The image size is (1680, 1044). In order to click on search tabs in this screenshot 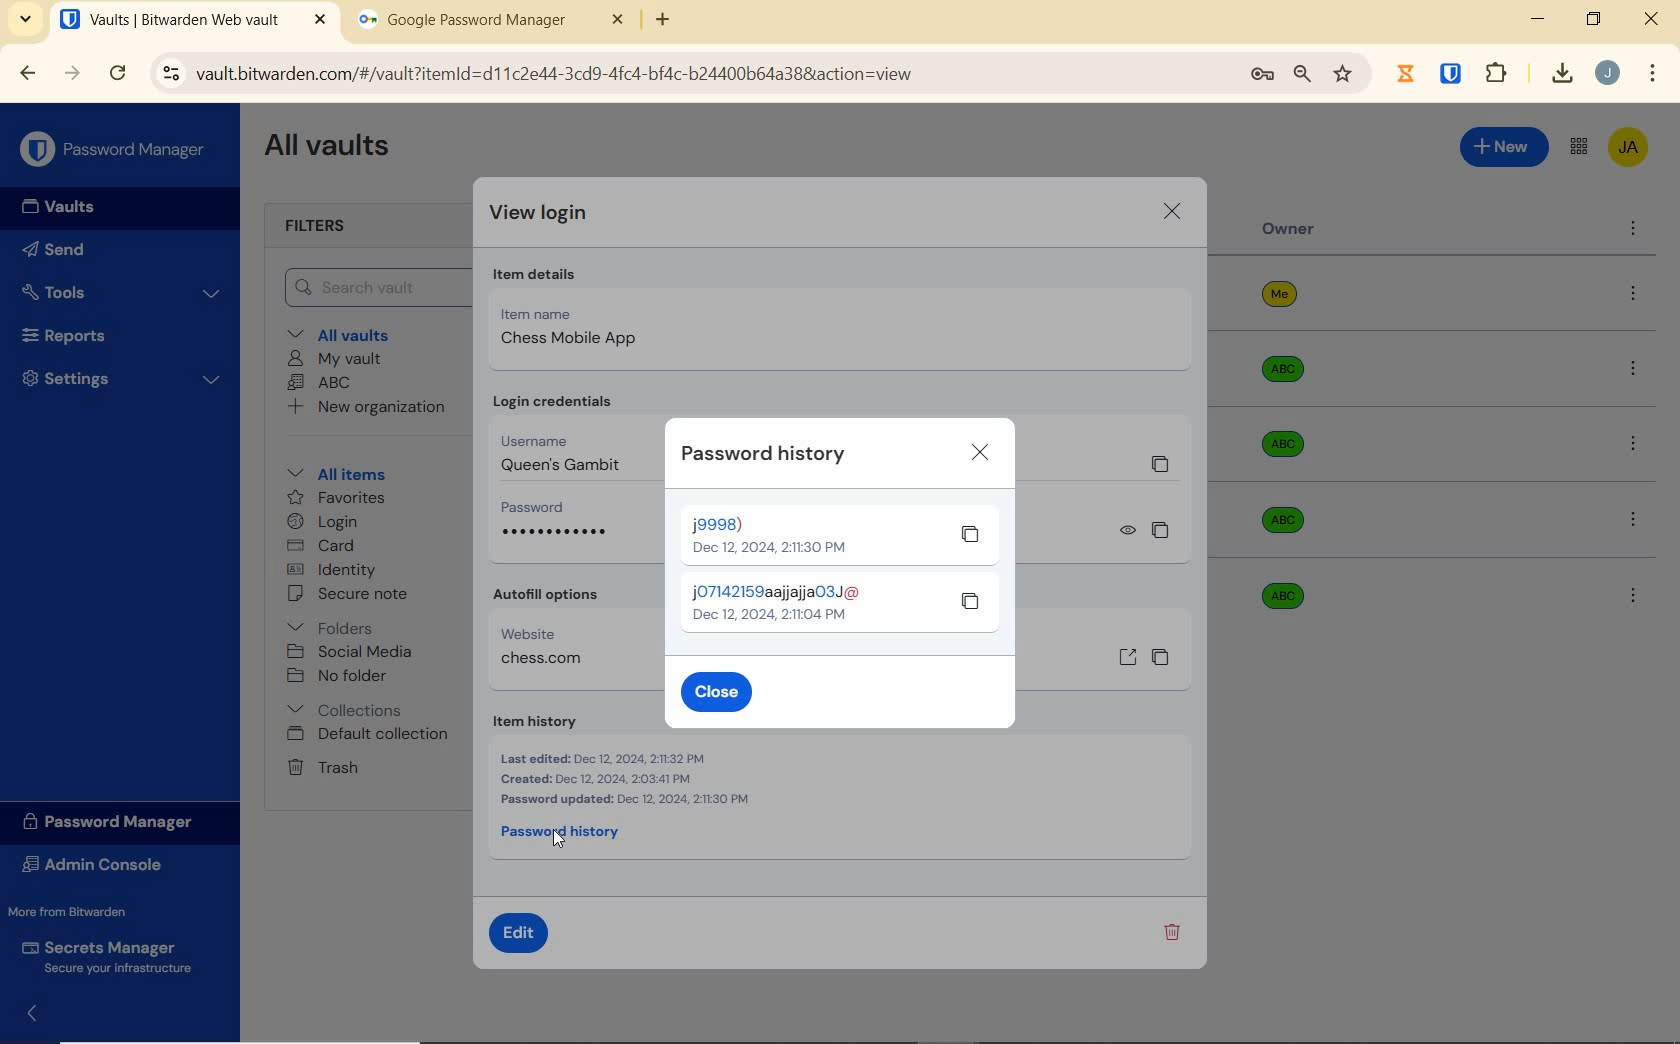, I will do `click(25, 23)`.